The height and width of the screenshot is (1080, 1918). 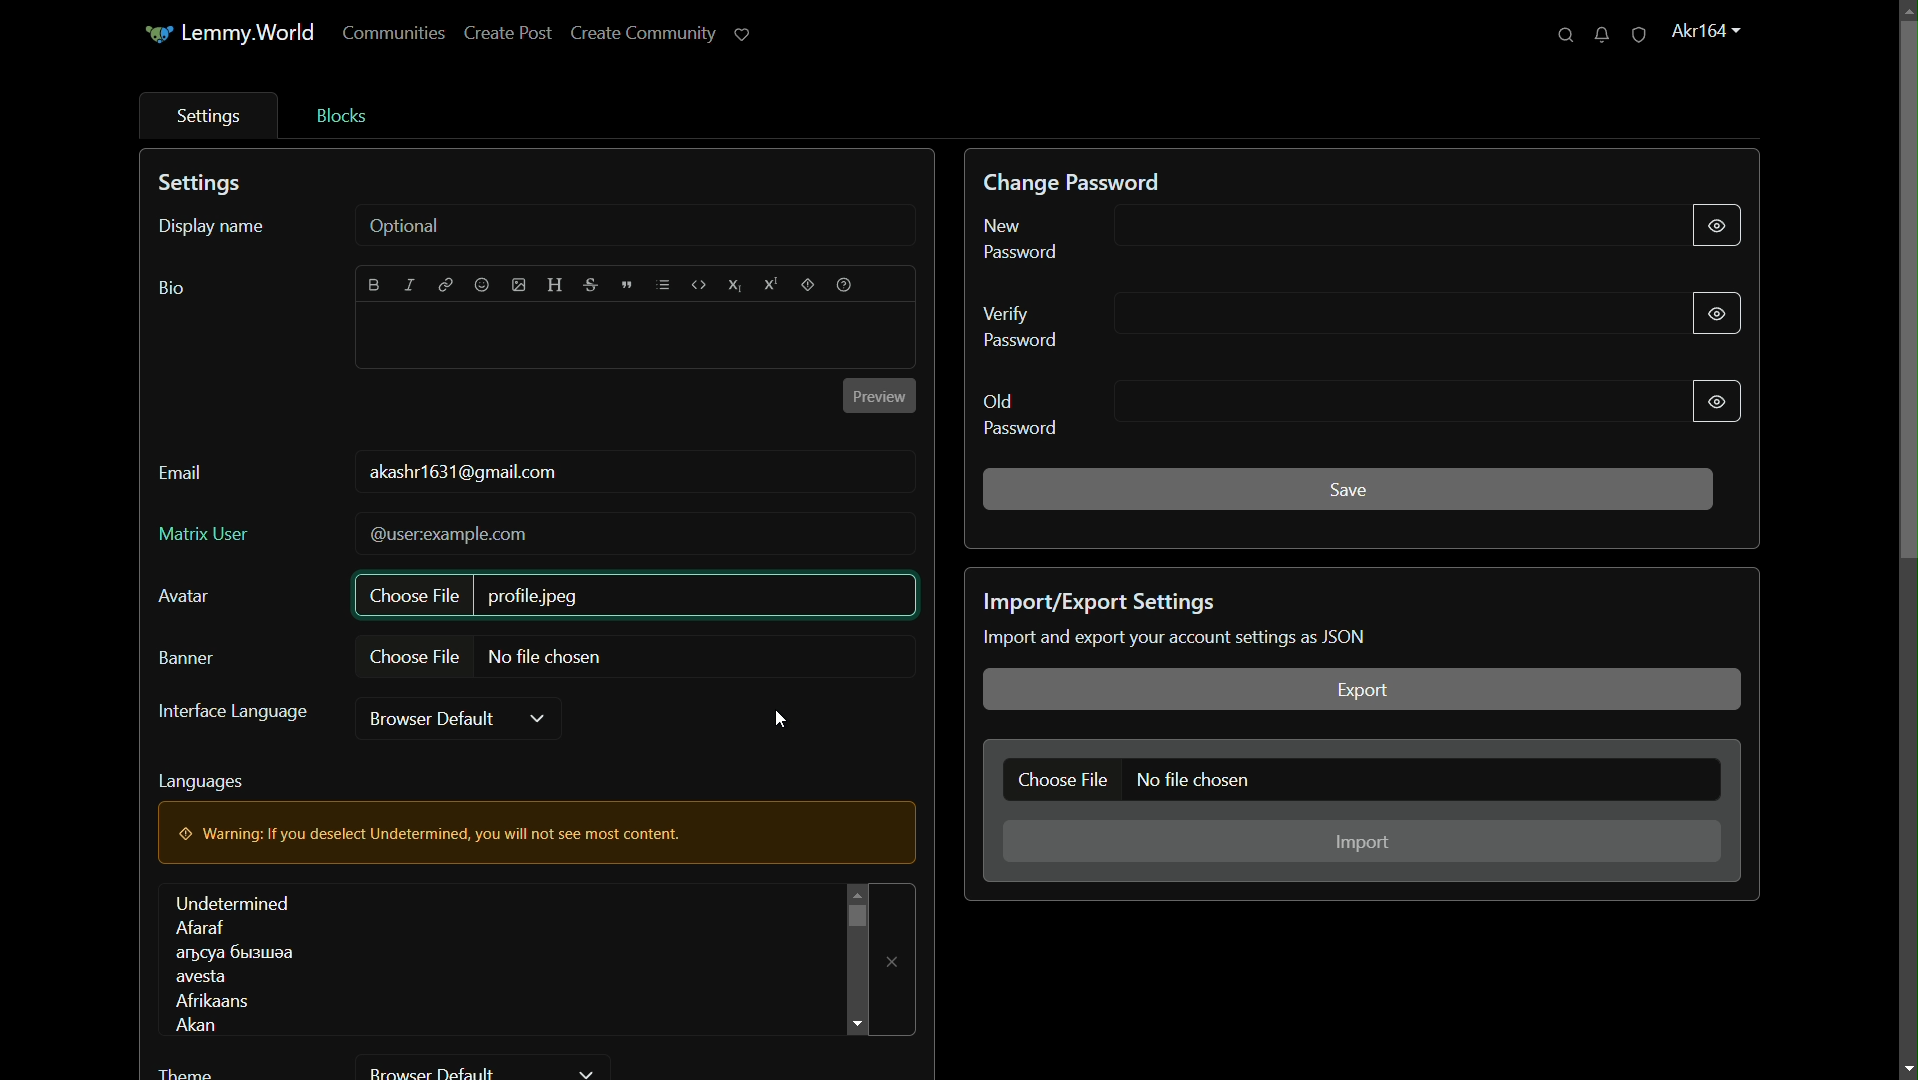 I want to click on old password input bar, so click(x=1383, y=403).